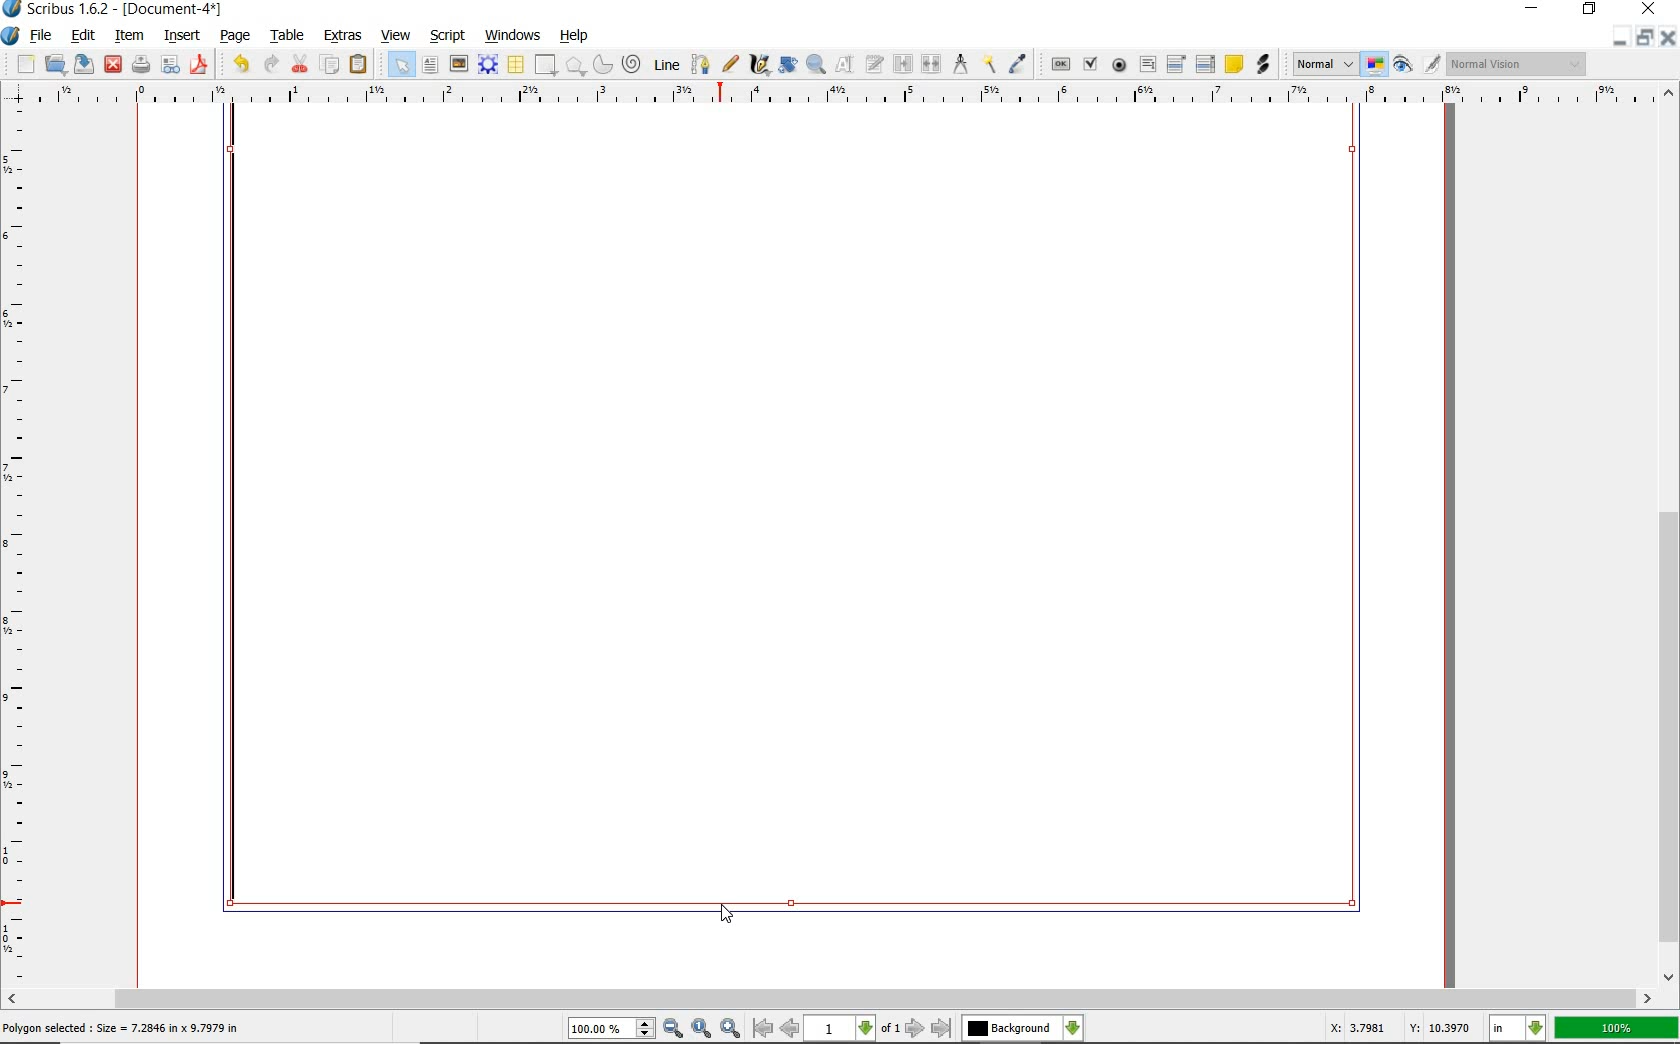 The width and height of the screenshot is (1680, 1044). What do you see at coordinates (764, 1029) in the screenshot?
I see `go to first page` at bounding box center [764, 1029].